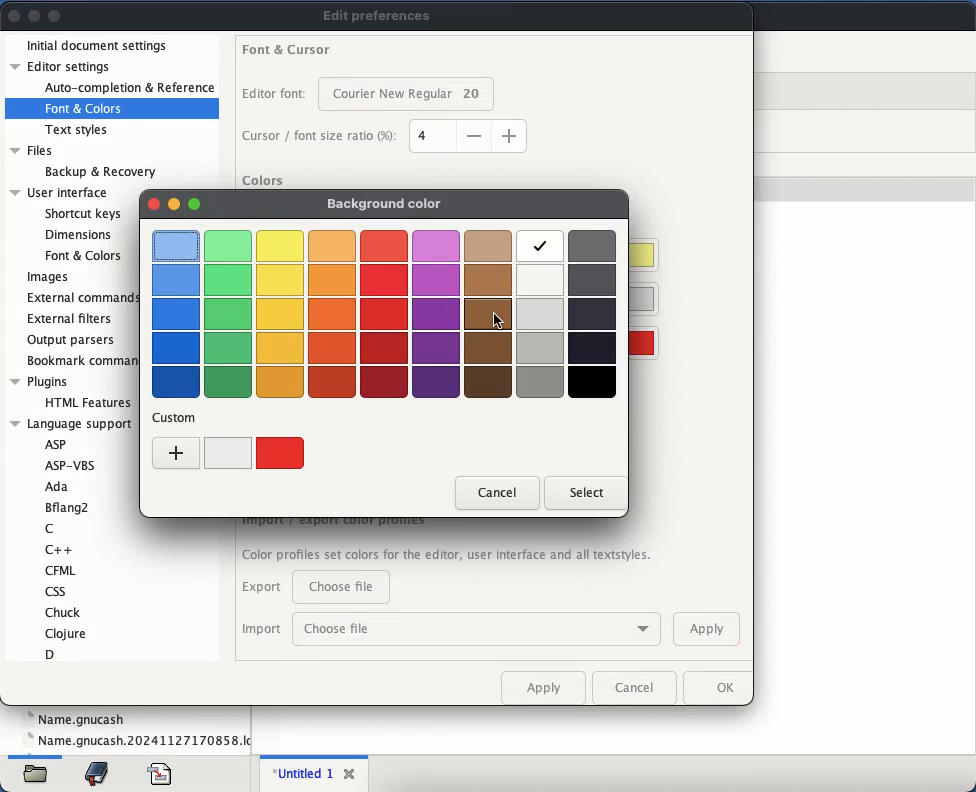 Image resolution: width=976 pixels, height=792 pixels. Describe the element at coordinates (177, 417) in the screenshot. I see `custom` at that location.